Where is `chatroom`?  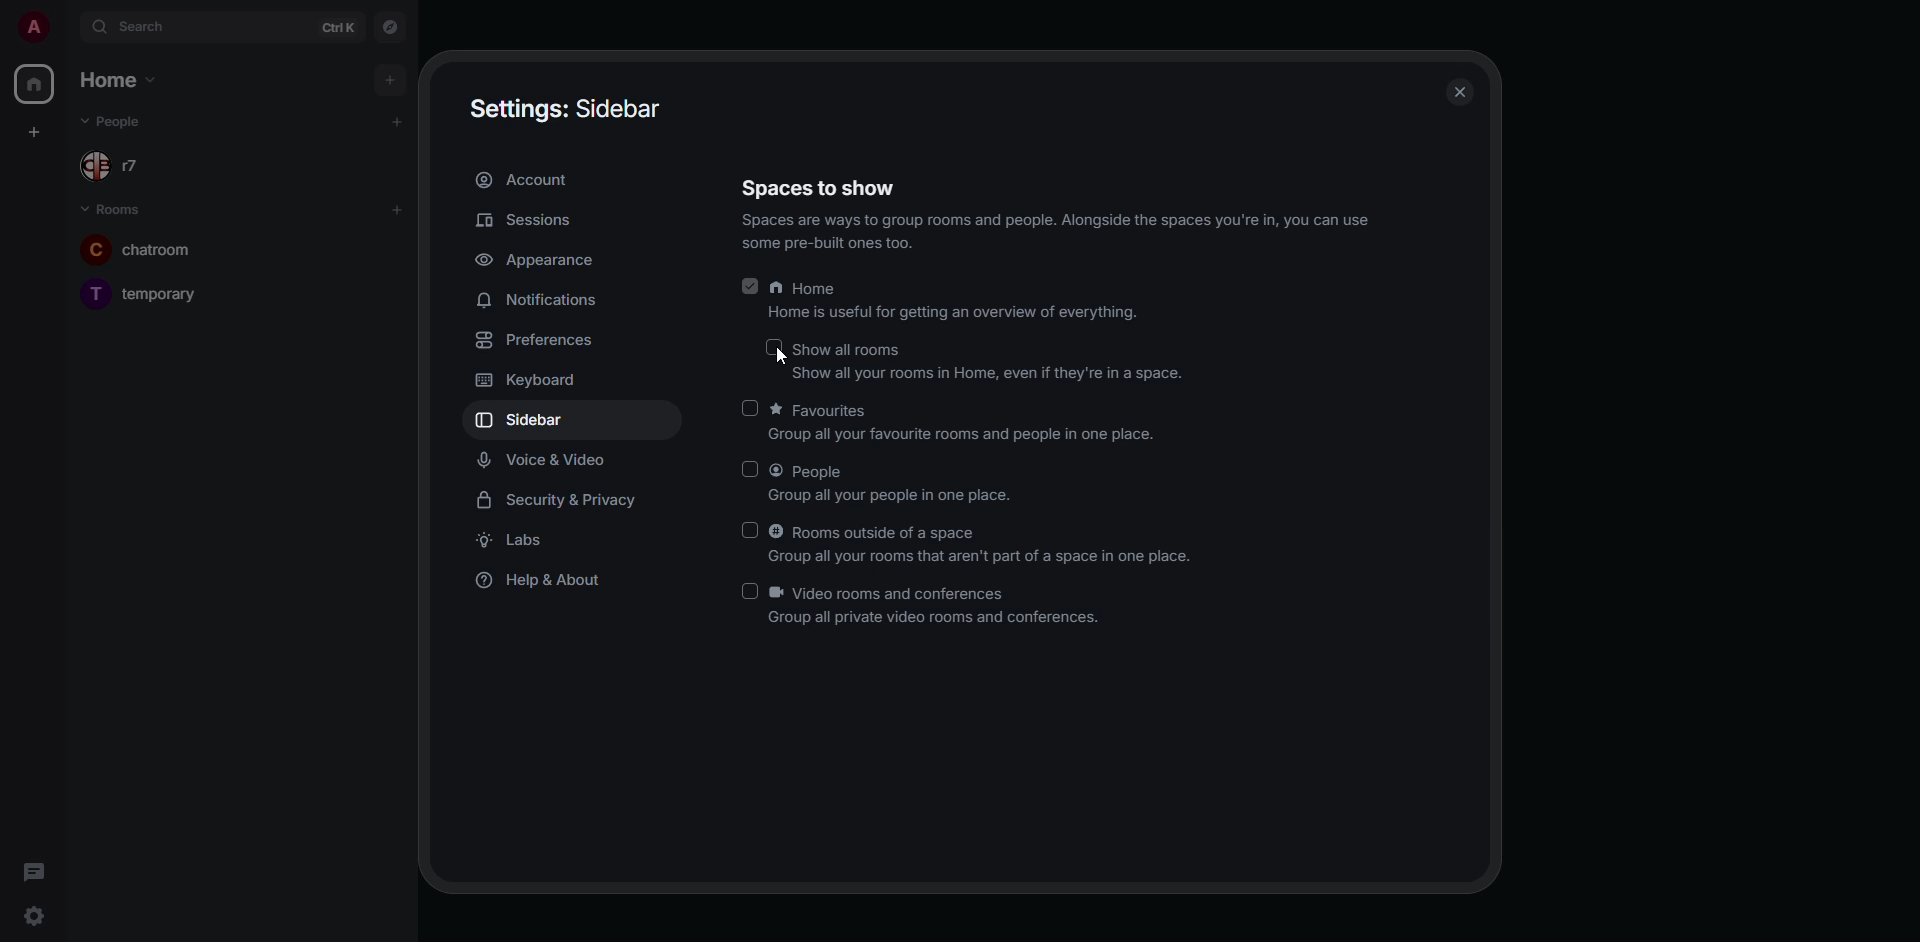
chatroom is located at coordinates (160, 248).